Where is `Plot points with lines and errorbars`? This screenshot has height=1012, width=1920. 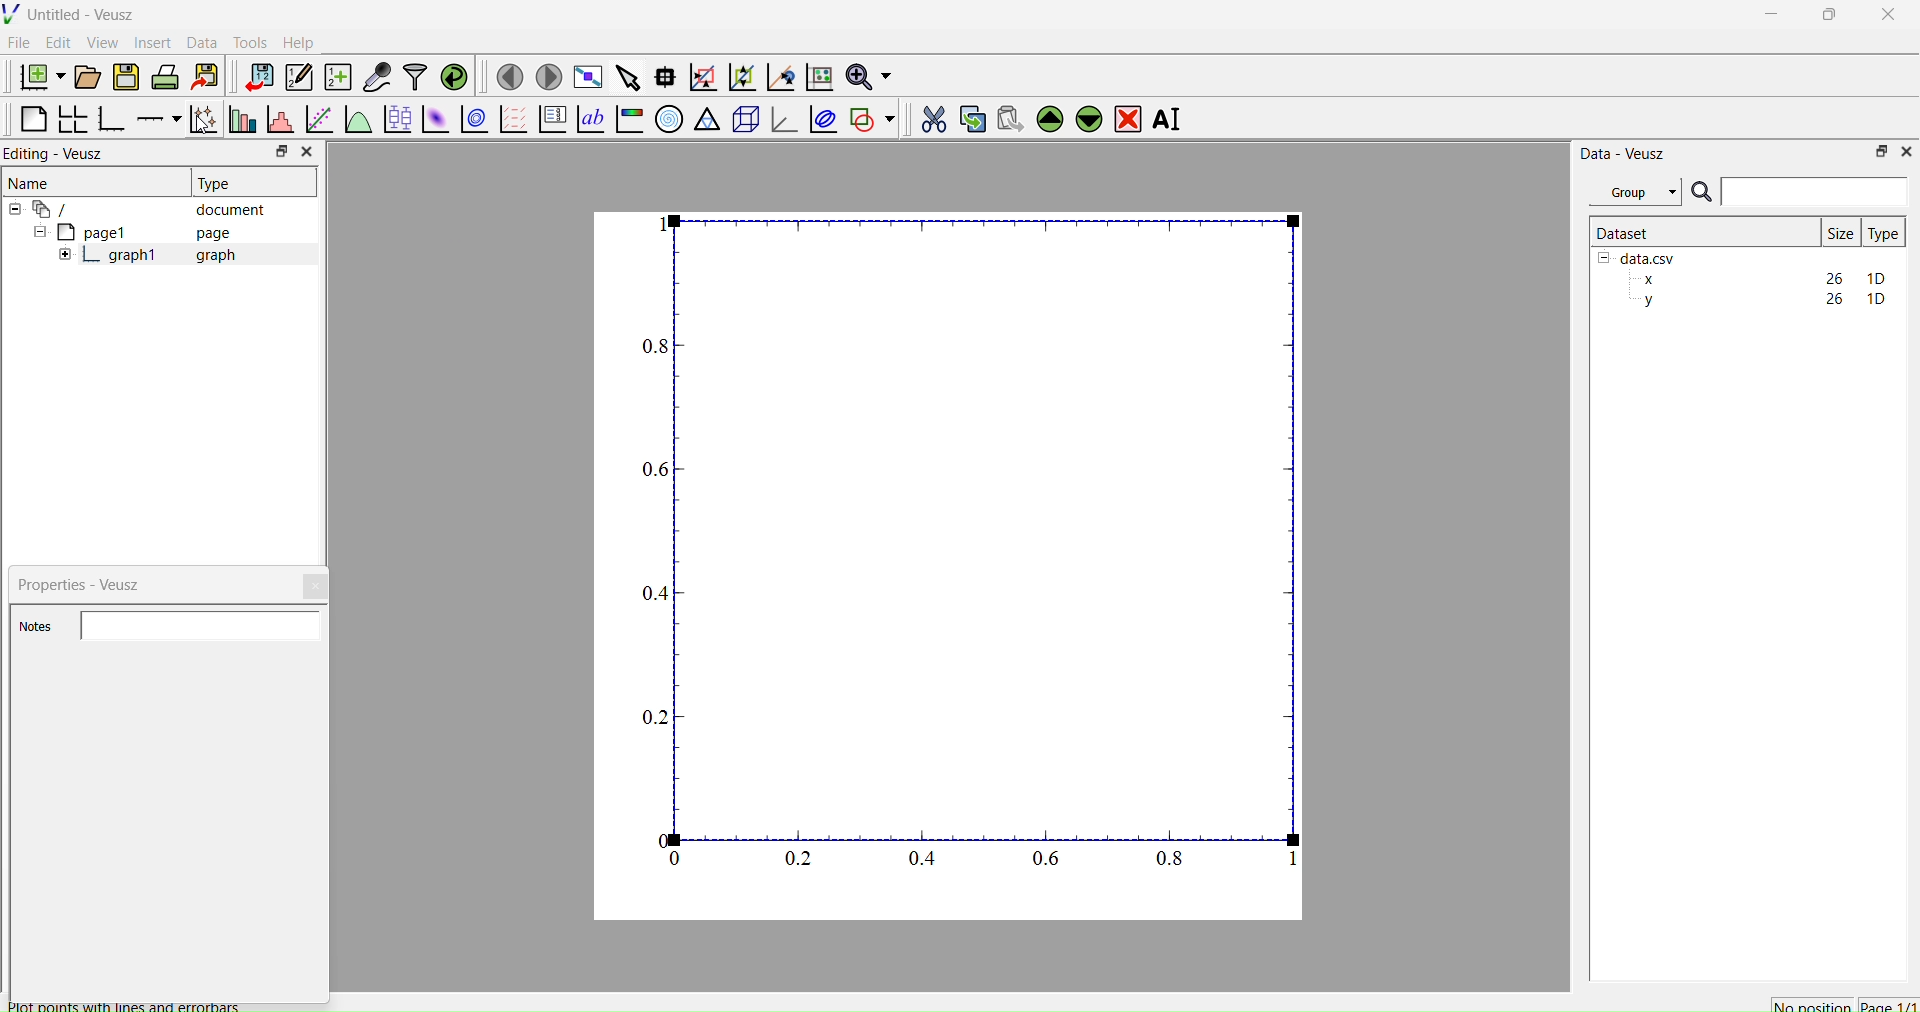 Plot points with lines and errorbars is located at coordinates (124, 1005).